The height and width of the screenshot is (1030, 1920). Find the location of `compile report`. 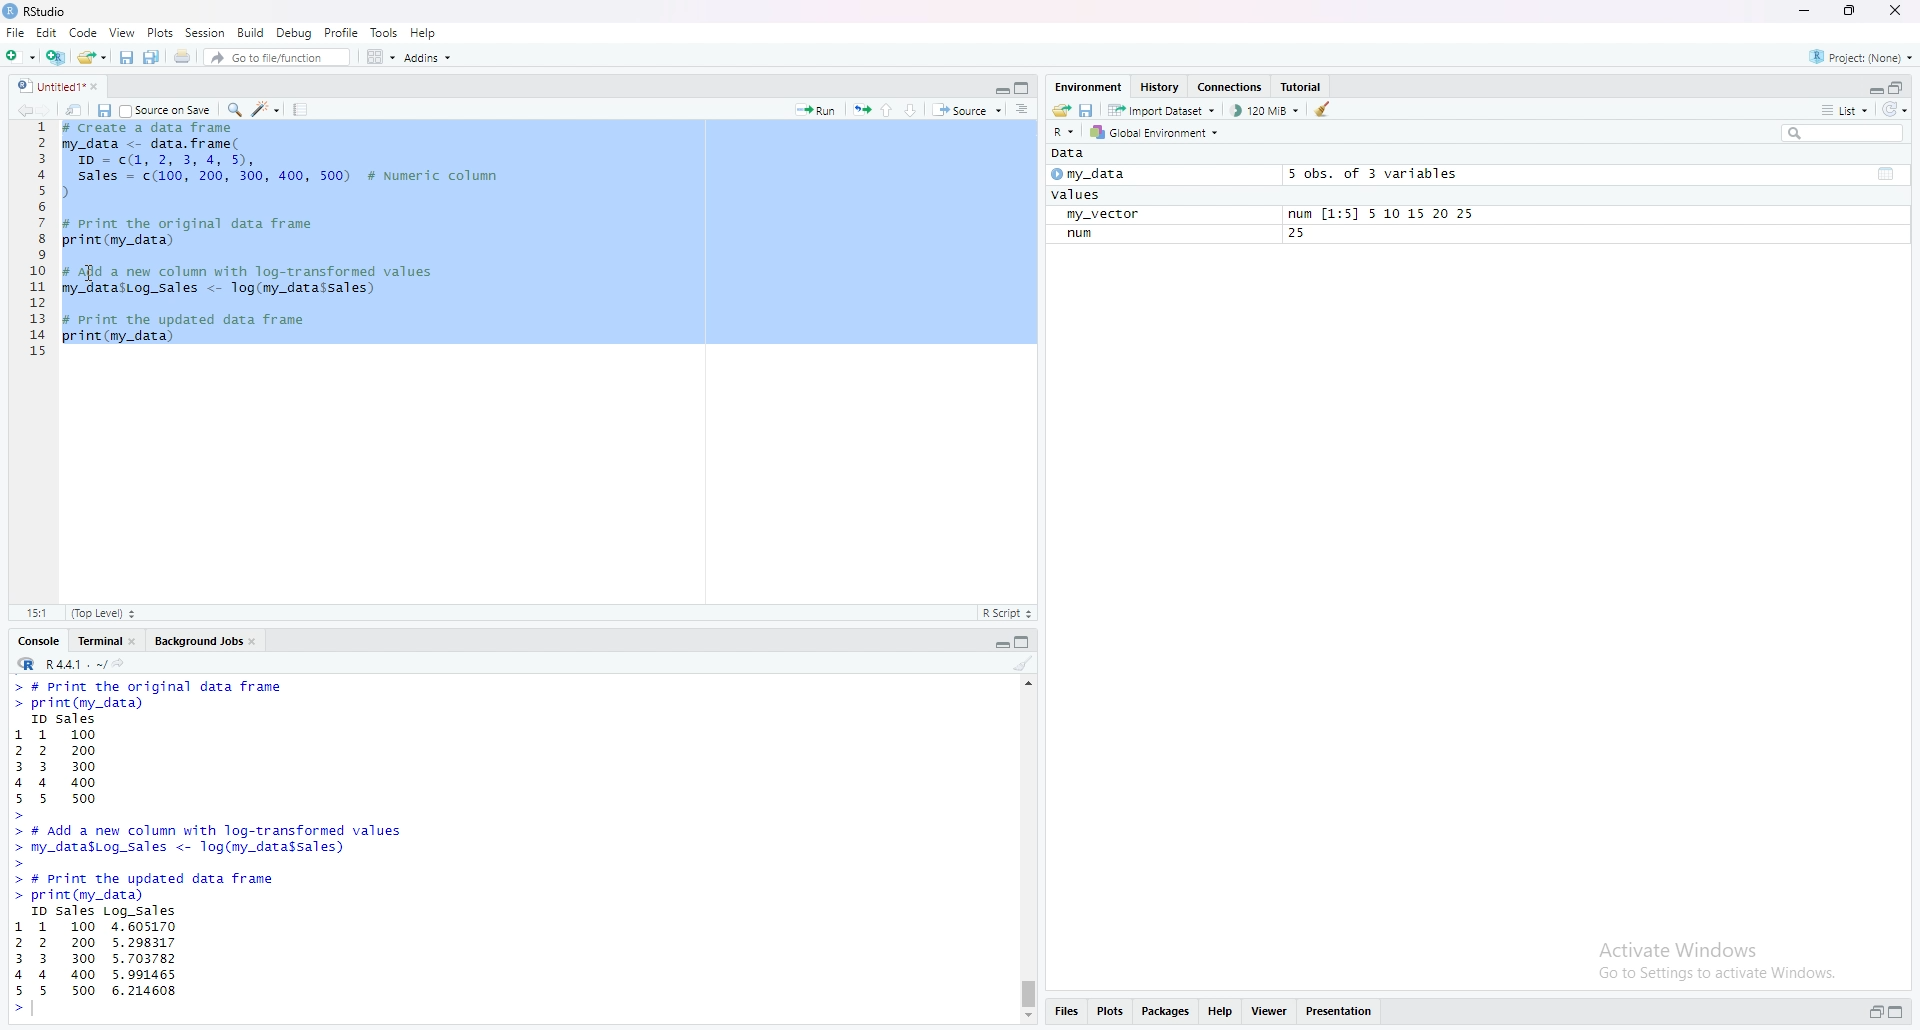

compile report is located at coordinates (302, 110).